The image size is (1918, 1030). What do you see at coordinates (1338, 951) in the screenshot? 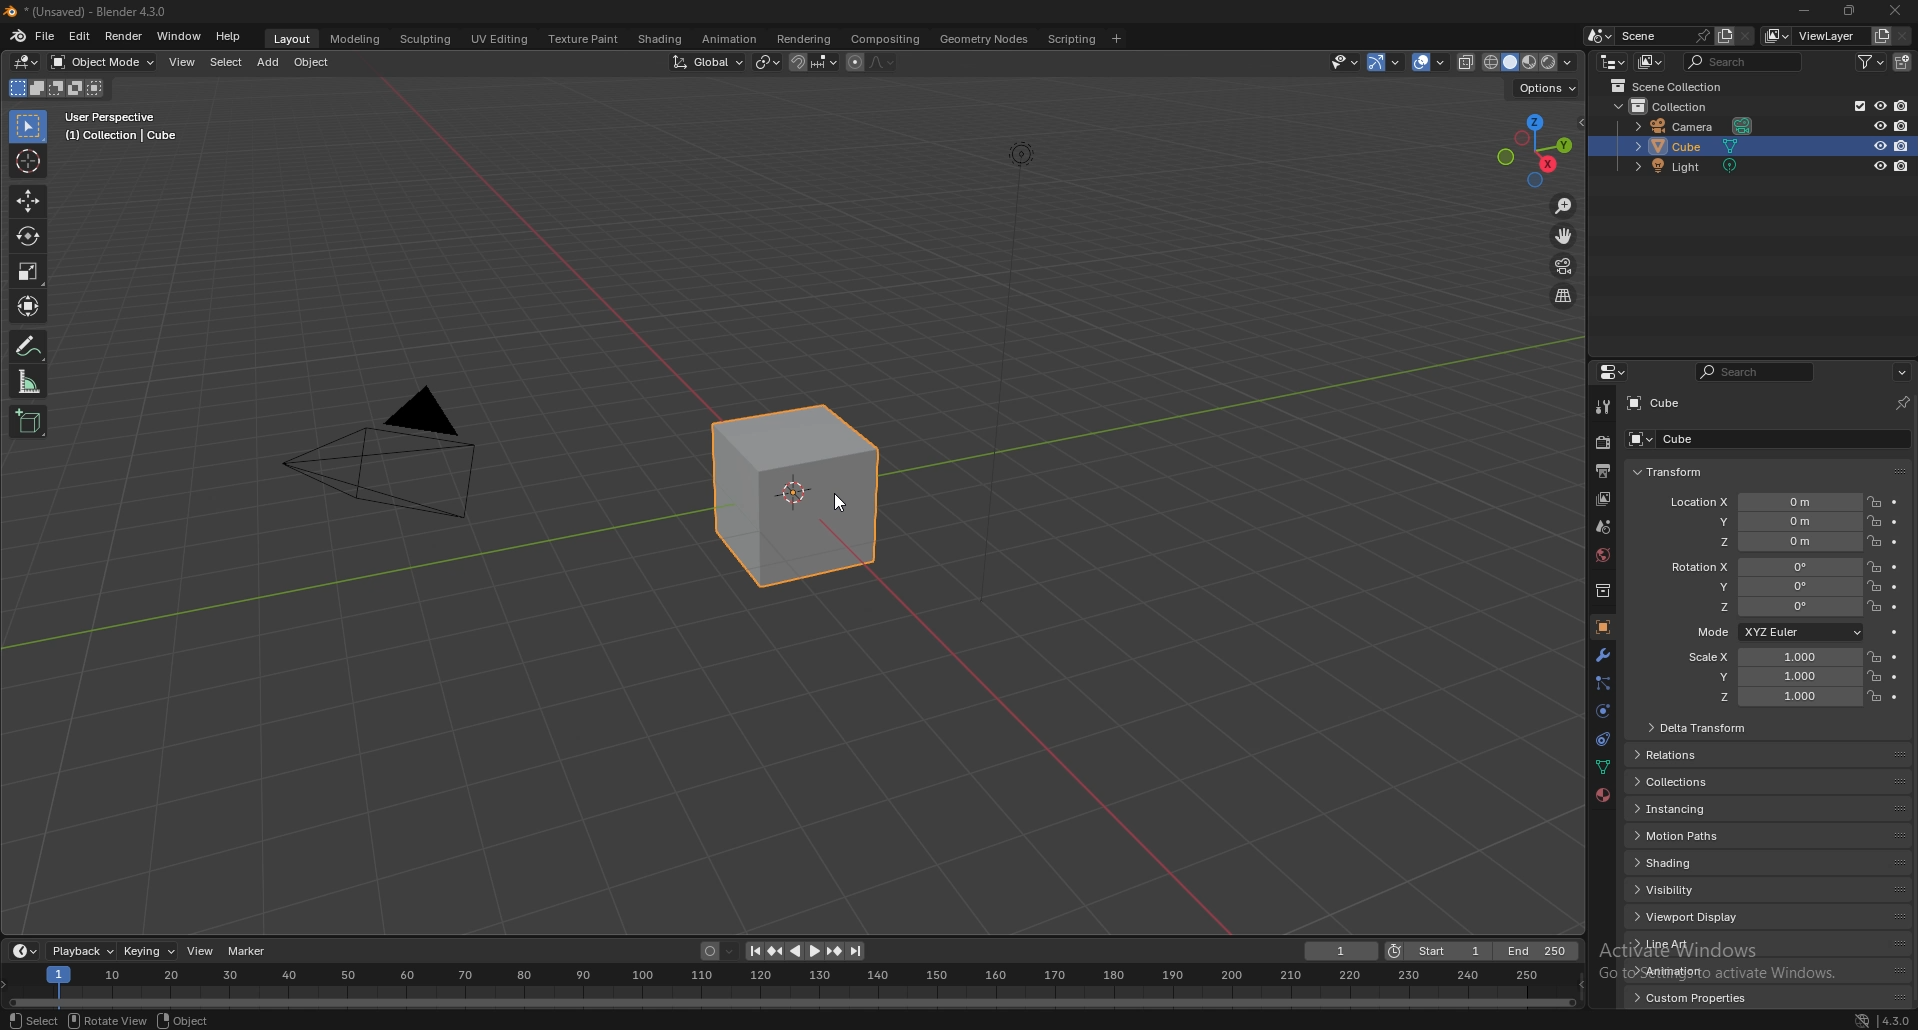
I see `1` at bounding box center [1338, 951].